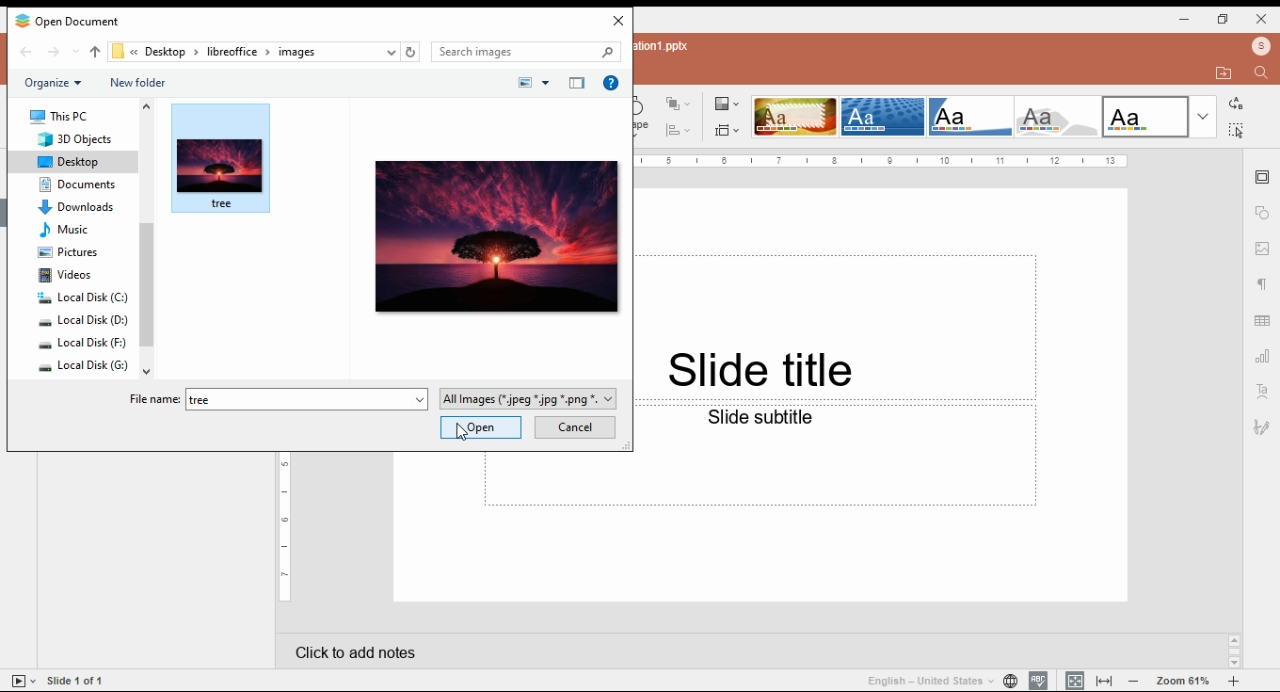 This screenshot has width=1280, height=692. What do you see at coordinates (232, 52) in the screenshot?
I see `libre office` at bounding box center [232, 52].